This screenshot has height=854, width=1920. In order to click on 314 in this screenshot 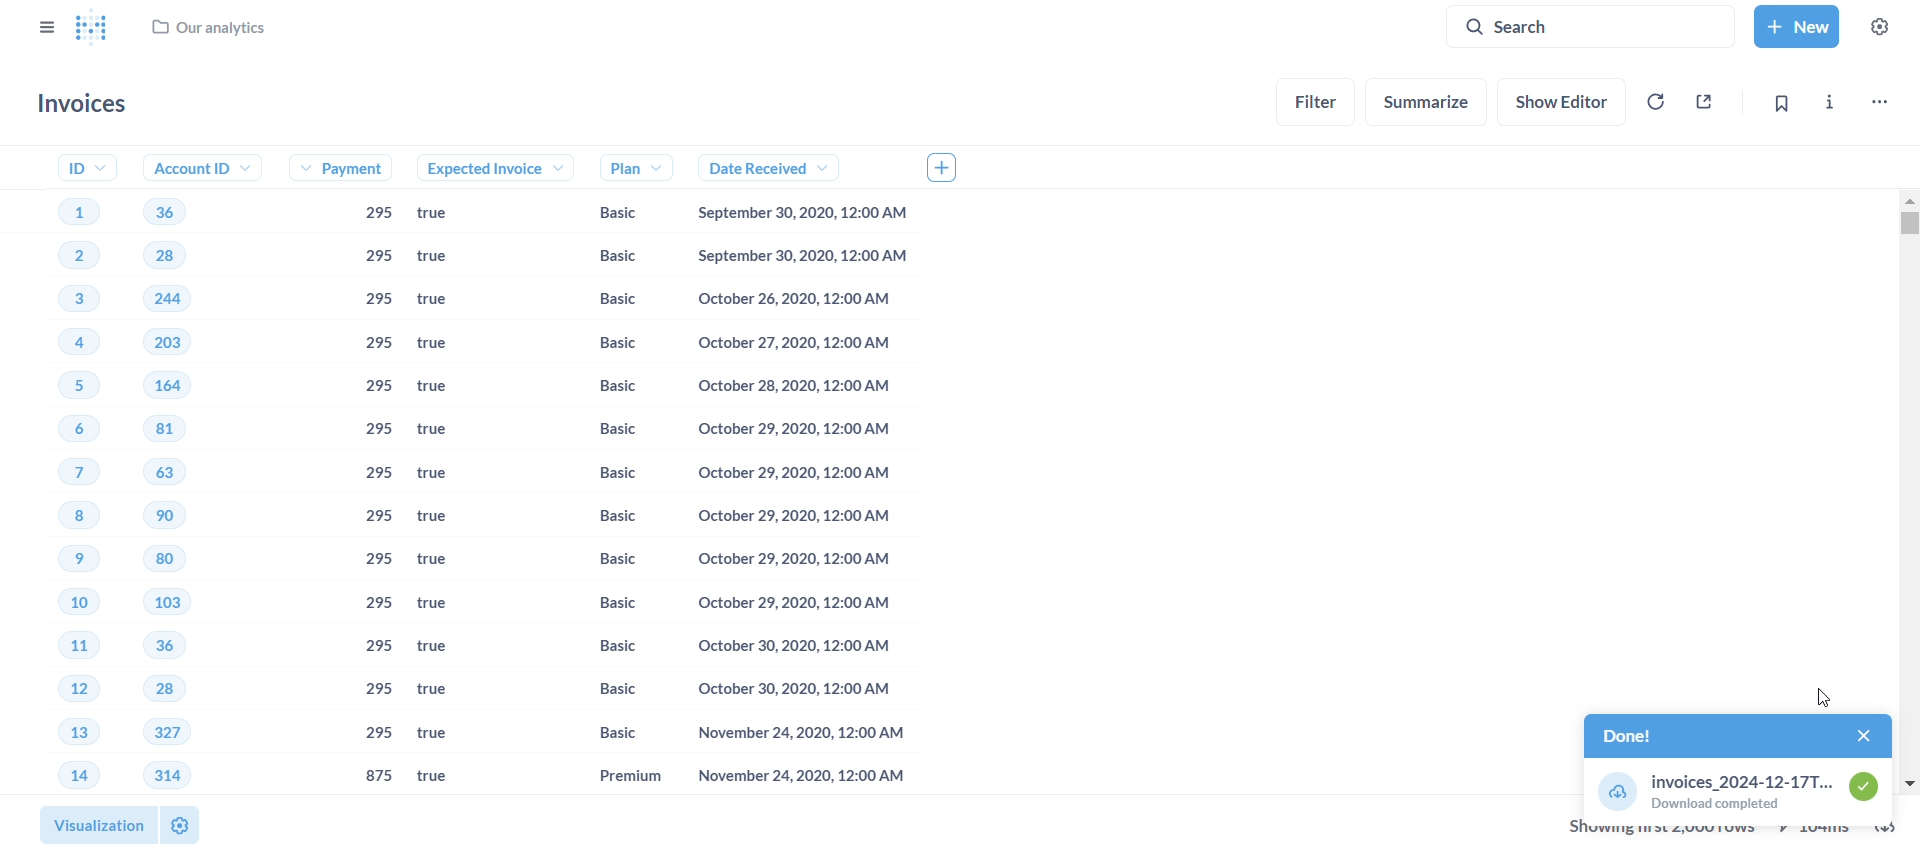, I will do `click(166, 774)`.